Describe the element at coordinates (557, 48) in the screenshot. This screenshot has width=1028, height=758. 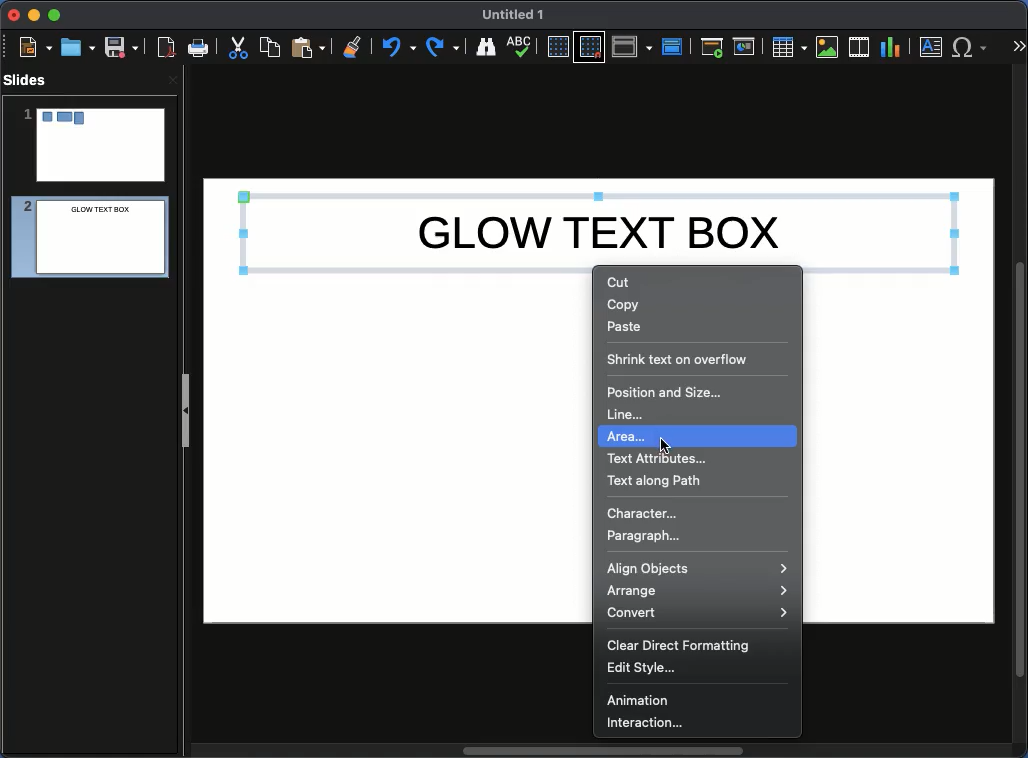
I see `Display grid` at that location.